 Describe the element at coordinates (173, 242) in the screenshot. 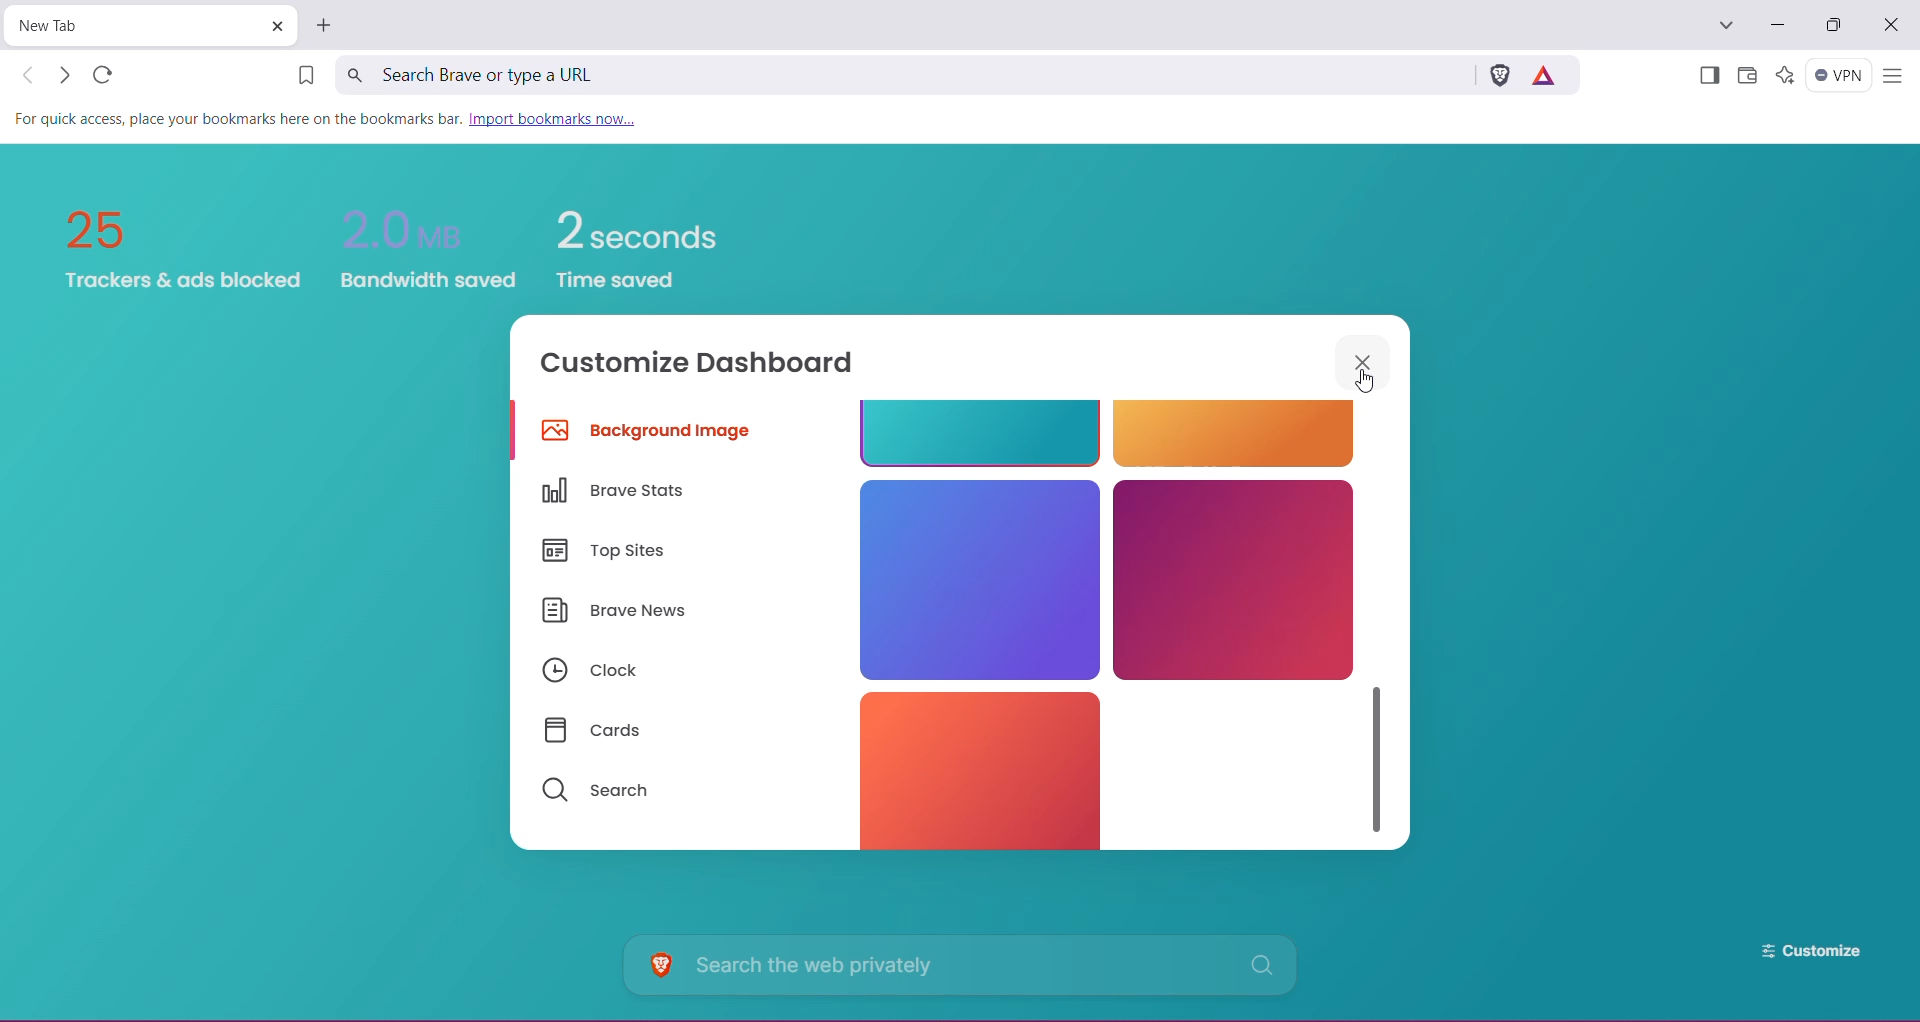

I see `25 trackers & ads blocked` at that location.